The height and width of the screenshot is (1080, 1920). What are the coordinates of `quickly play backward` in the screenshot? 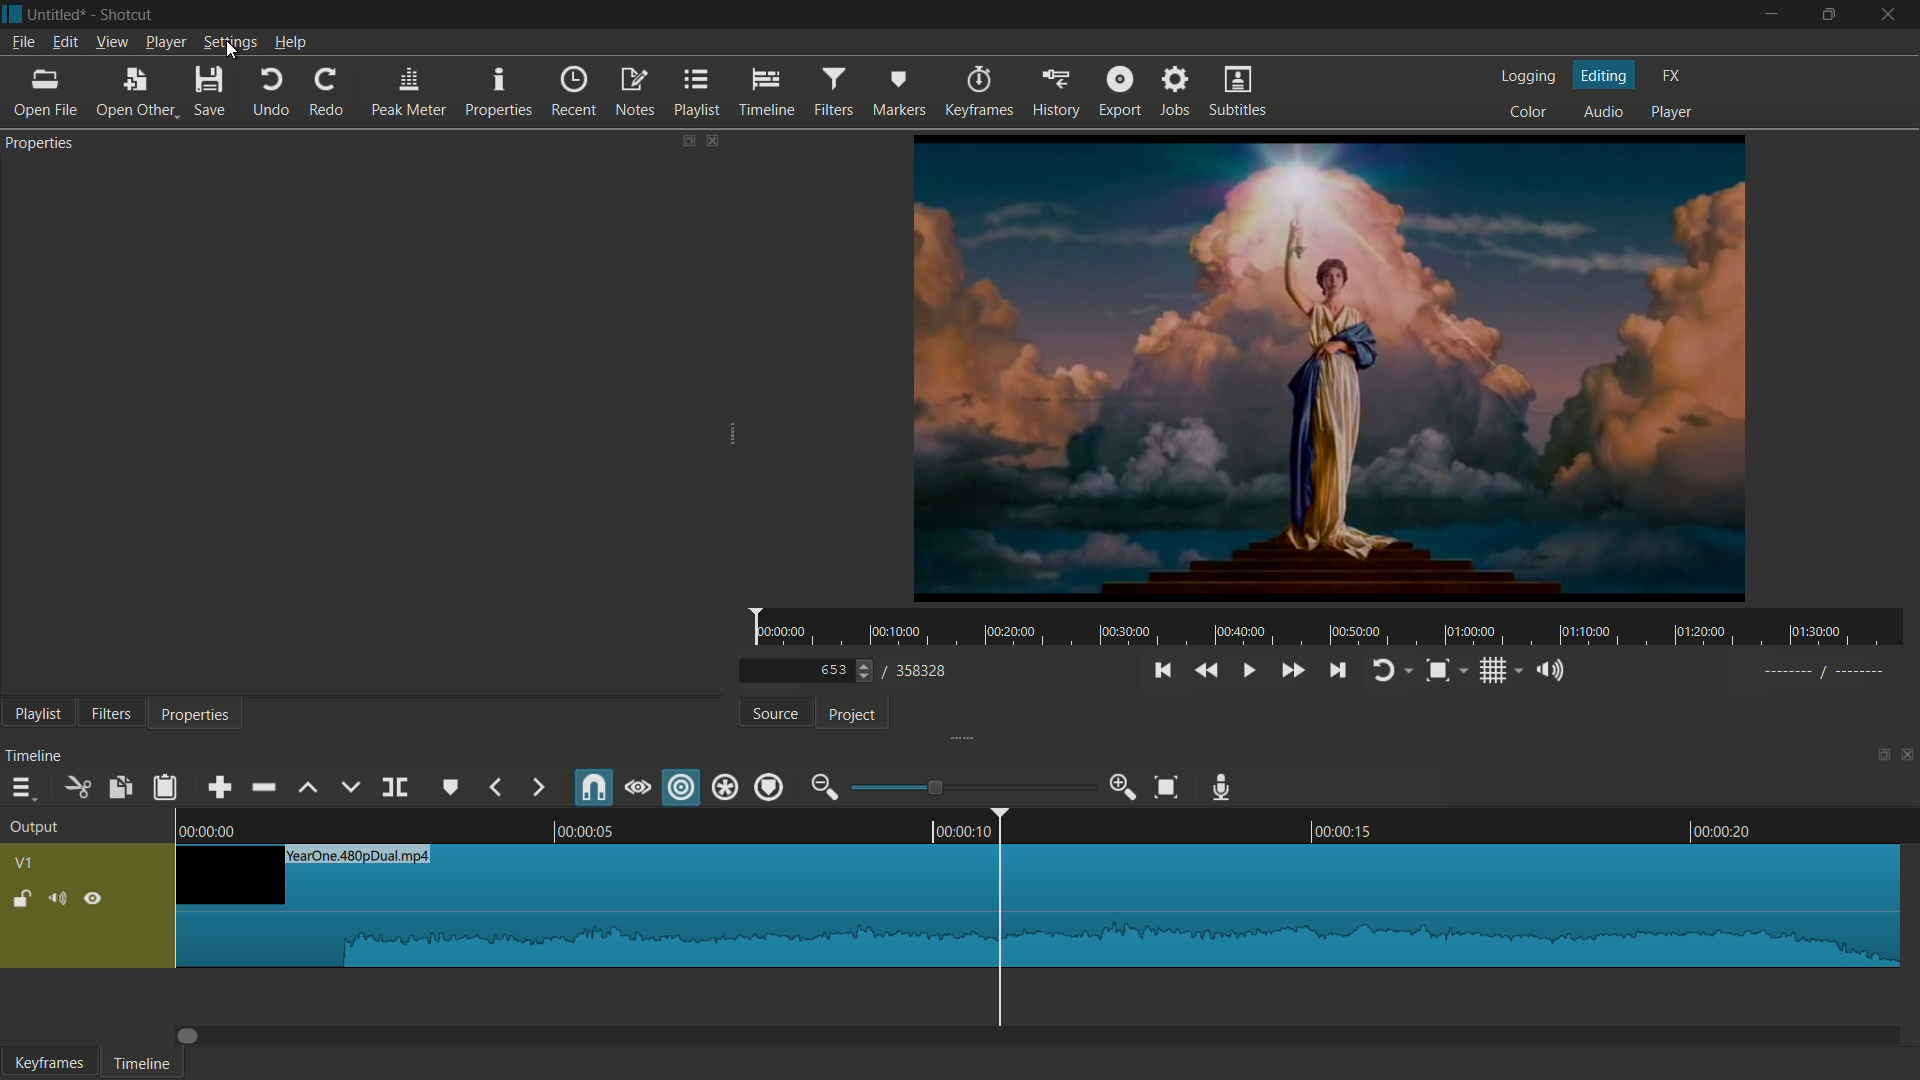 It's located at (1205, 669).